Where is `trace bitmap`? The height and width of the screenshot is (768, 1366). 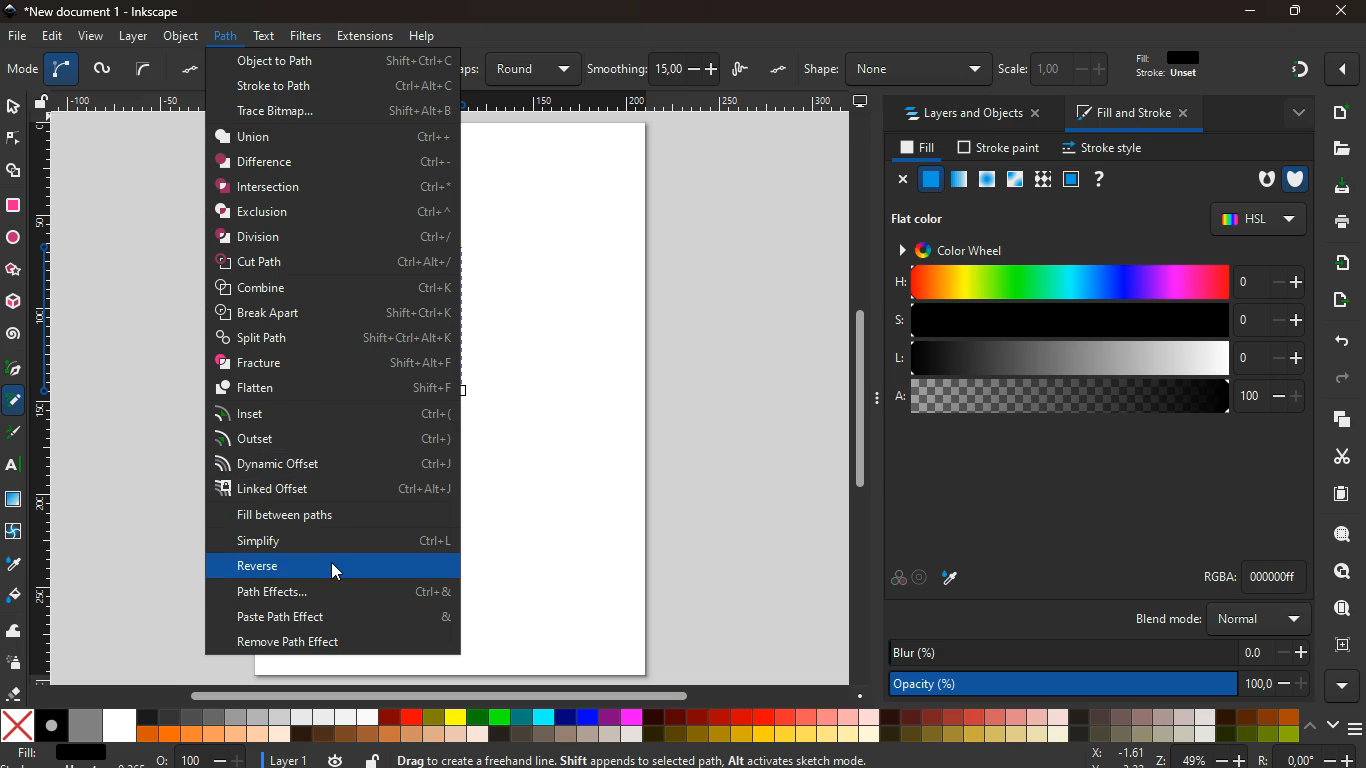 trace bitmap is located at coordinates (345, 114).